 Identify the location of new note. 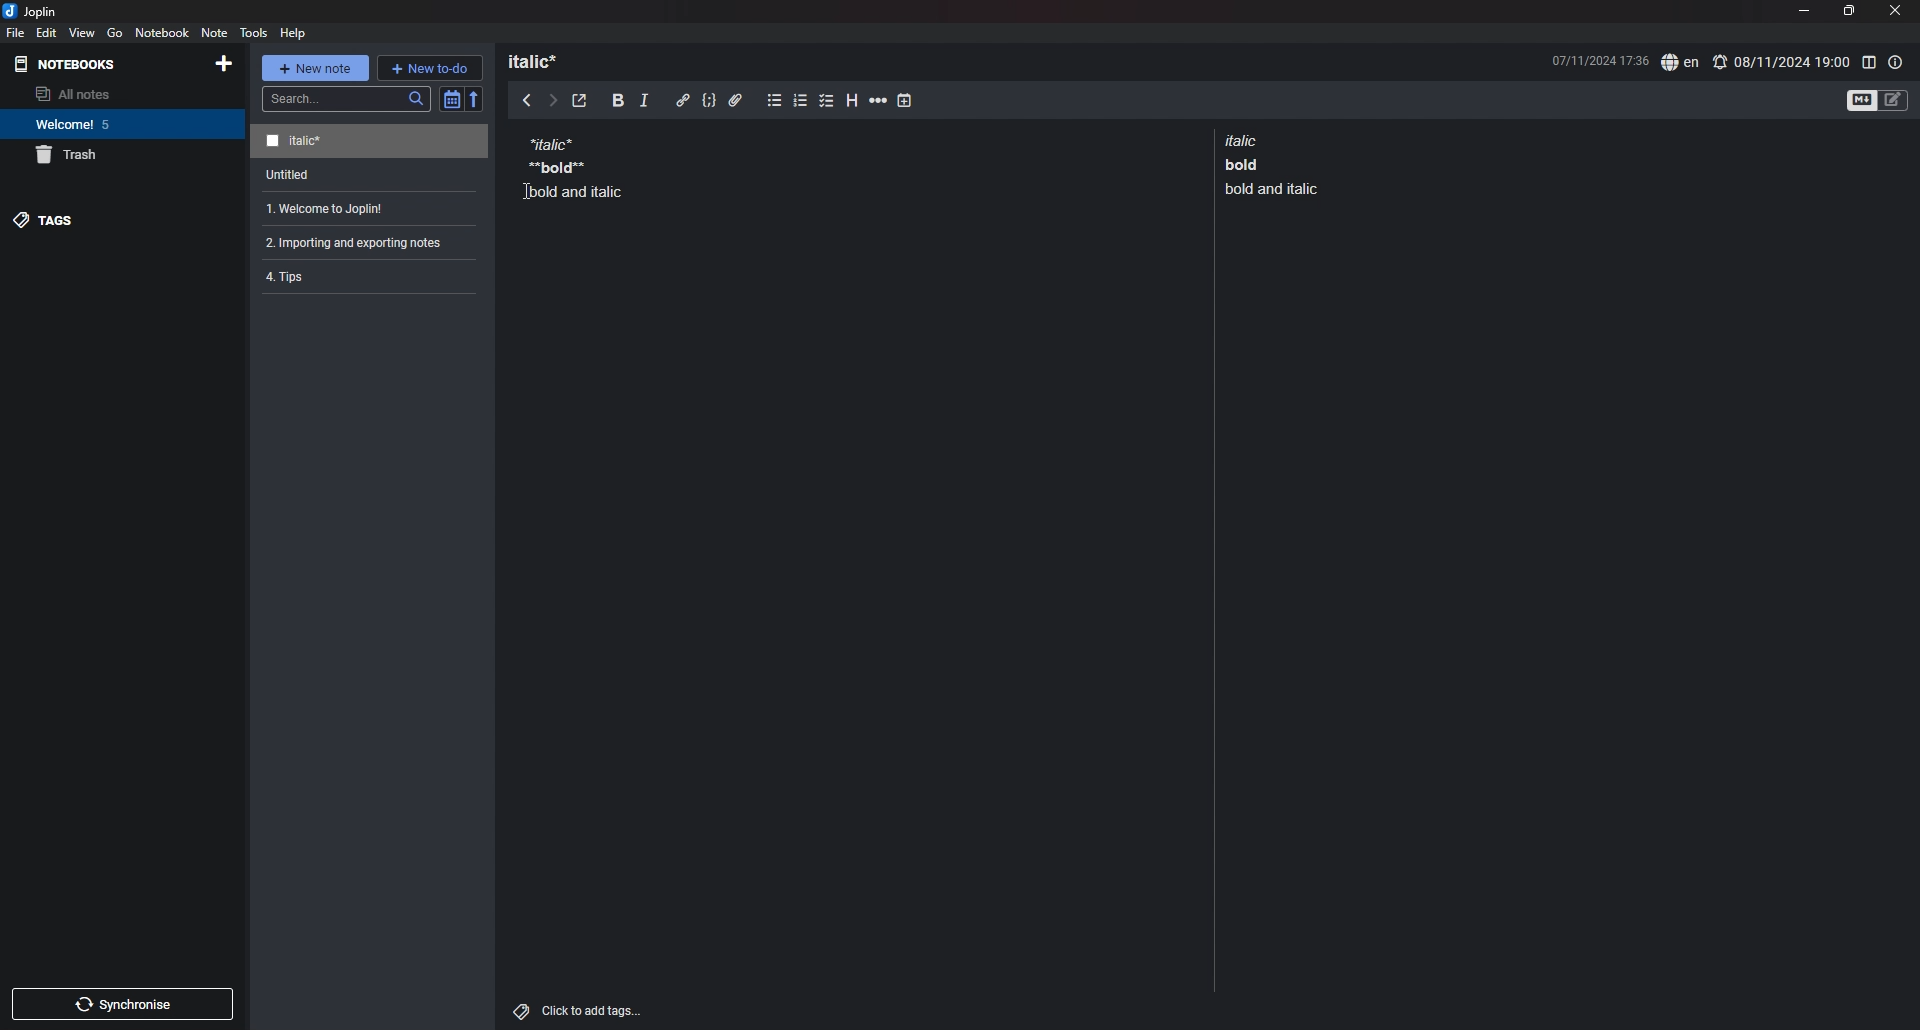
(314, 68).